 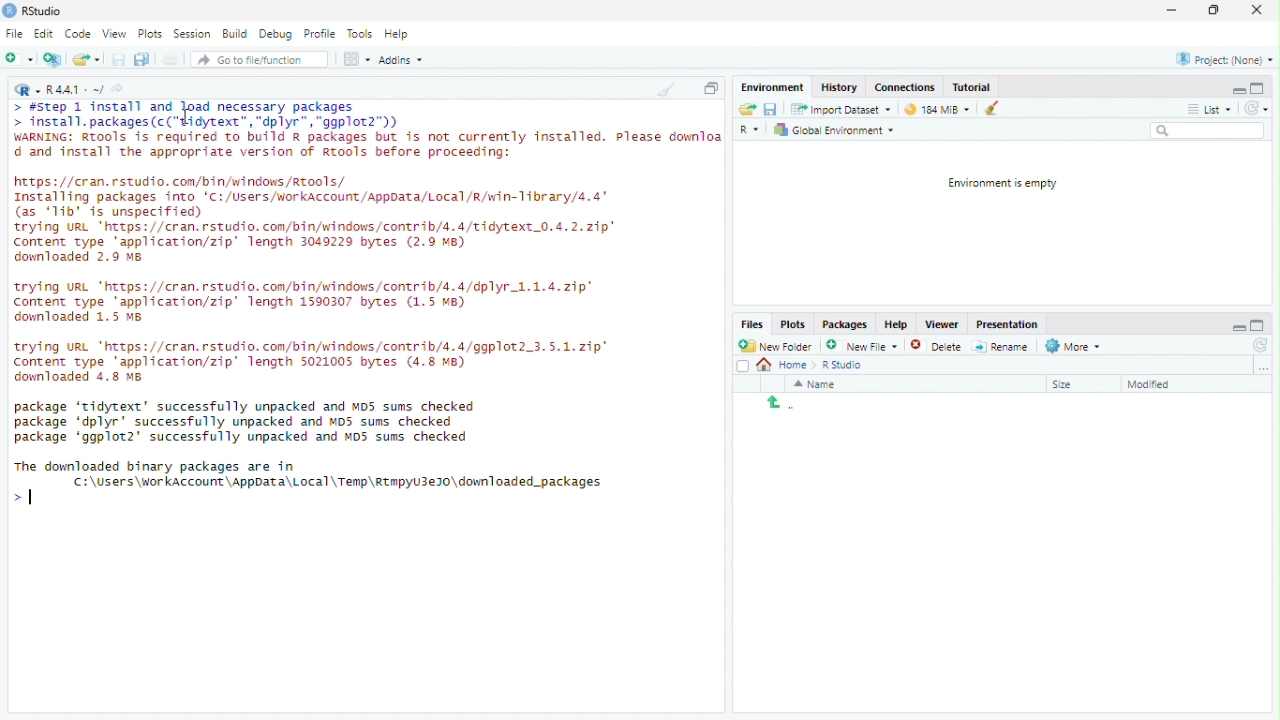 I want to click on trying URL "https://cran.rstudio. com/bin/windows/contrib/4.4/ggplot2_3.5.1.21p"
content type ‘application/zip’ length 5021005 bytes (4.8 v8)
downloaded 4.8 MB, so click(x=320, y=361).